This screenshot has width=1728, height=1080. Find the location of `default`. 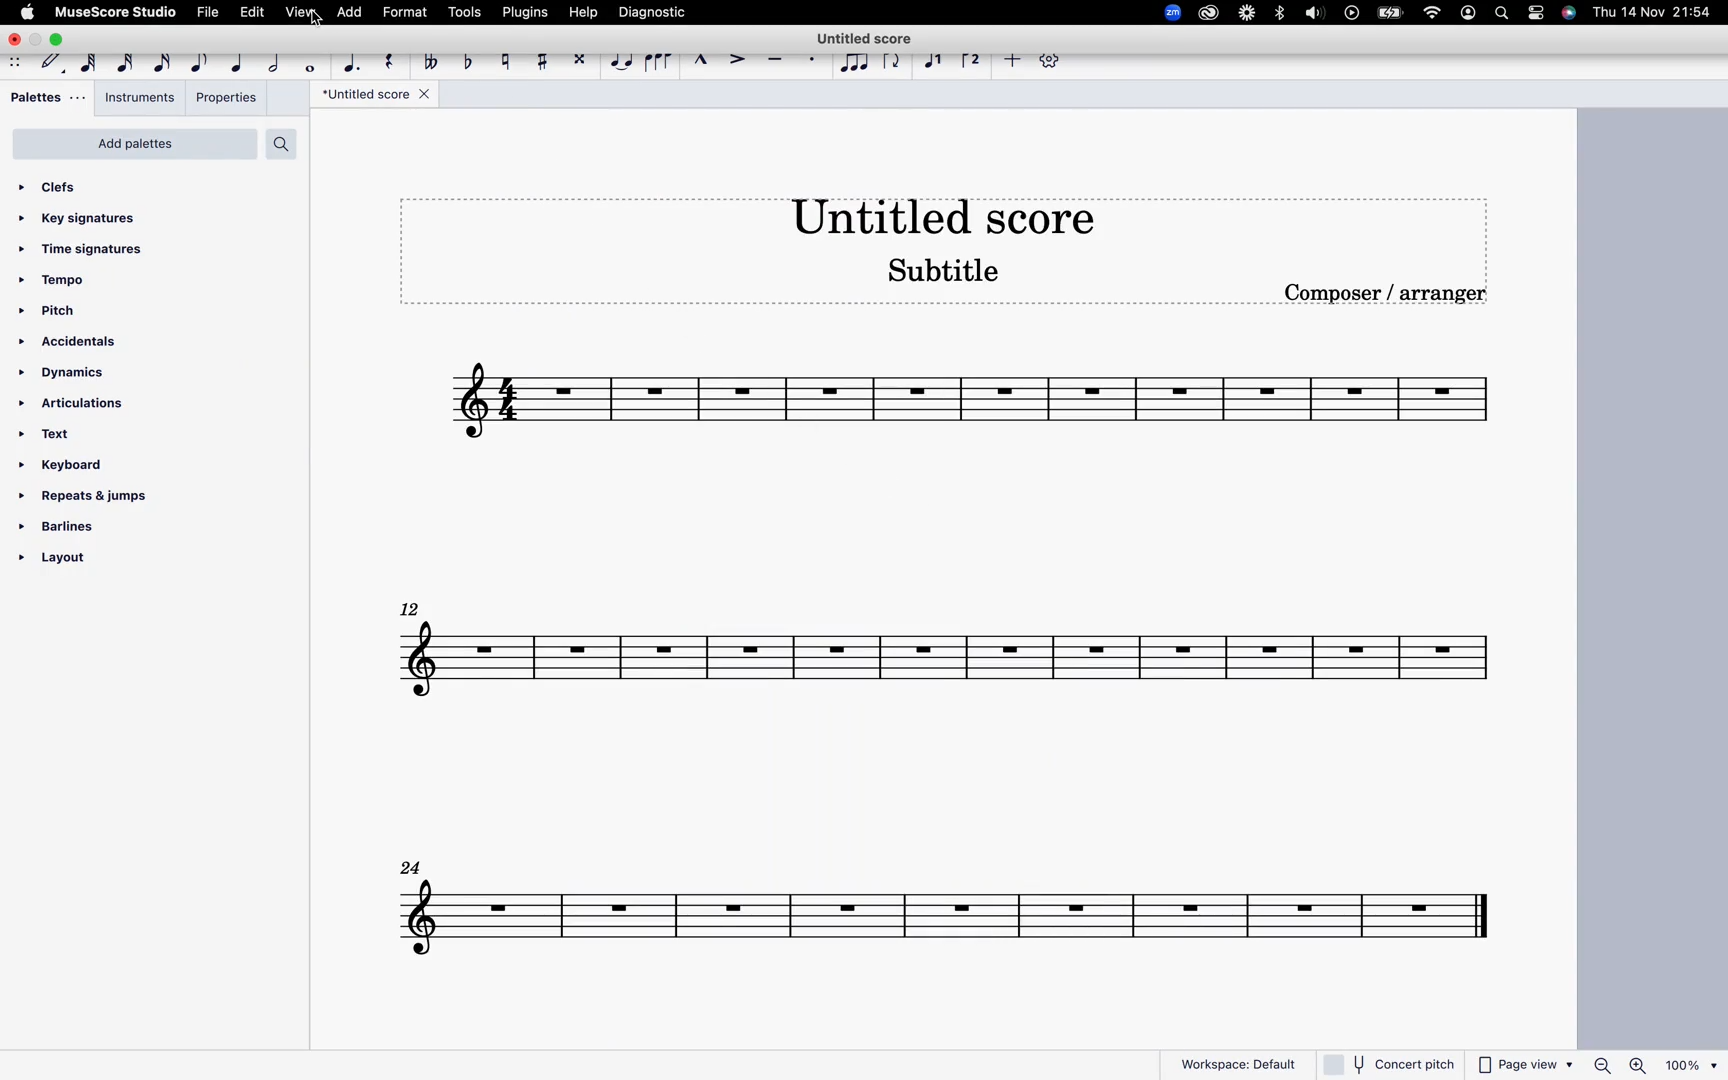

default is located at coordinates (49, 61).